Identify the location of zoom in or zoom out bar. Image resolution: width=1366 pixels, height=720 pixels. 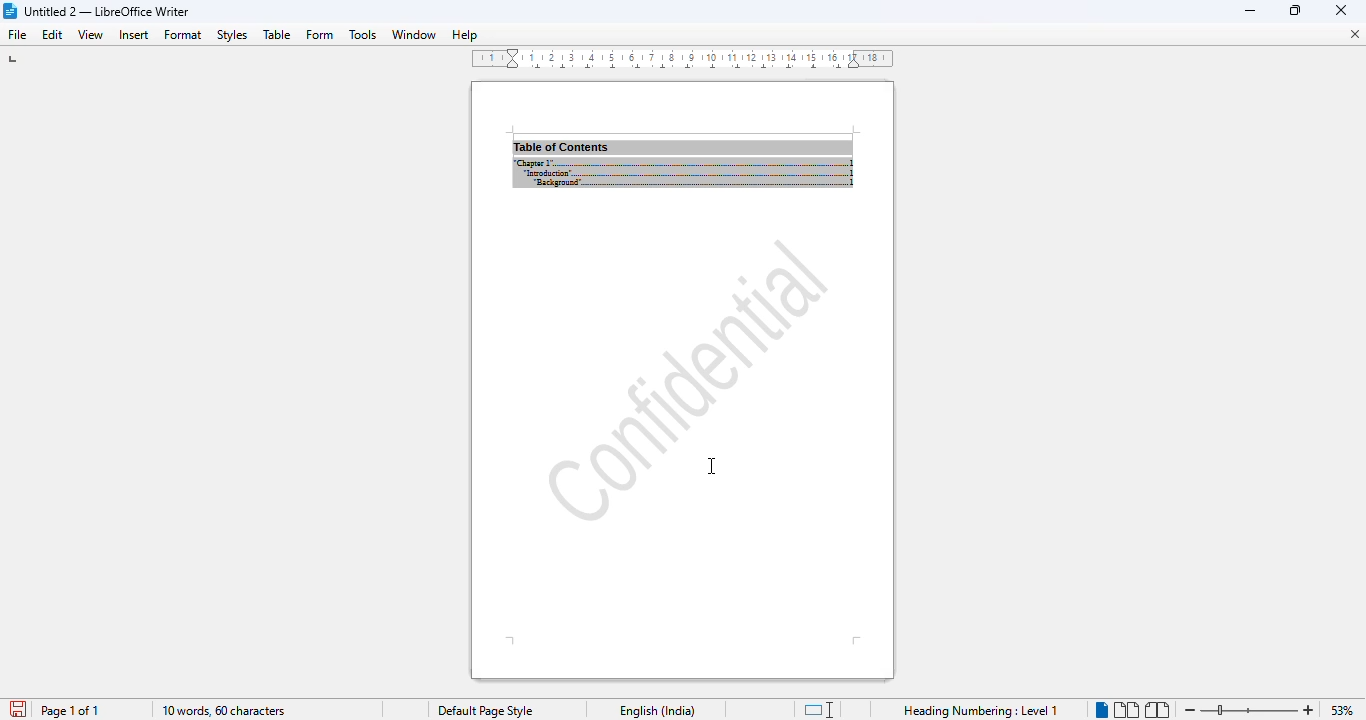
(1250, 709).